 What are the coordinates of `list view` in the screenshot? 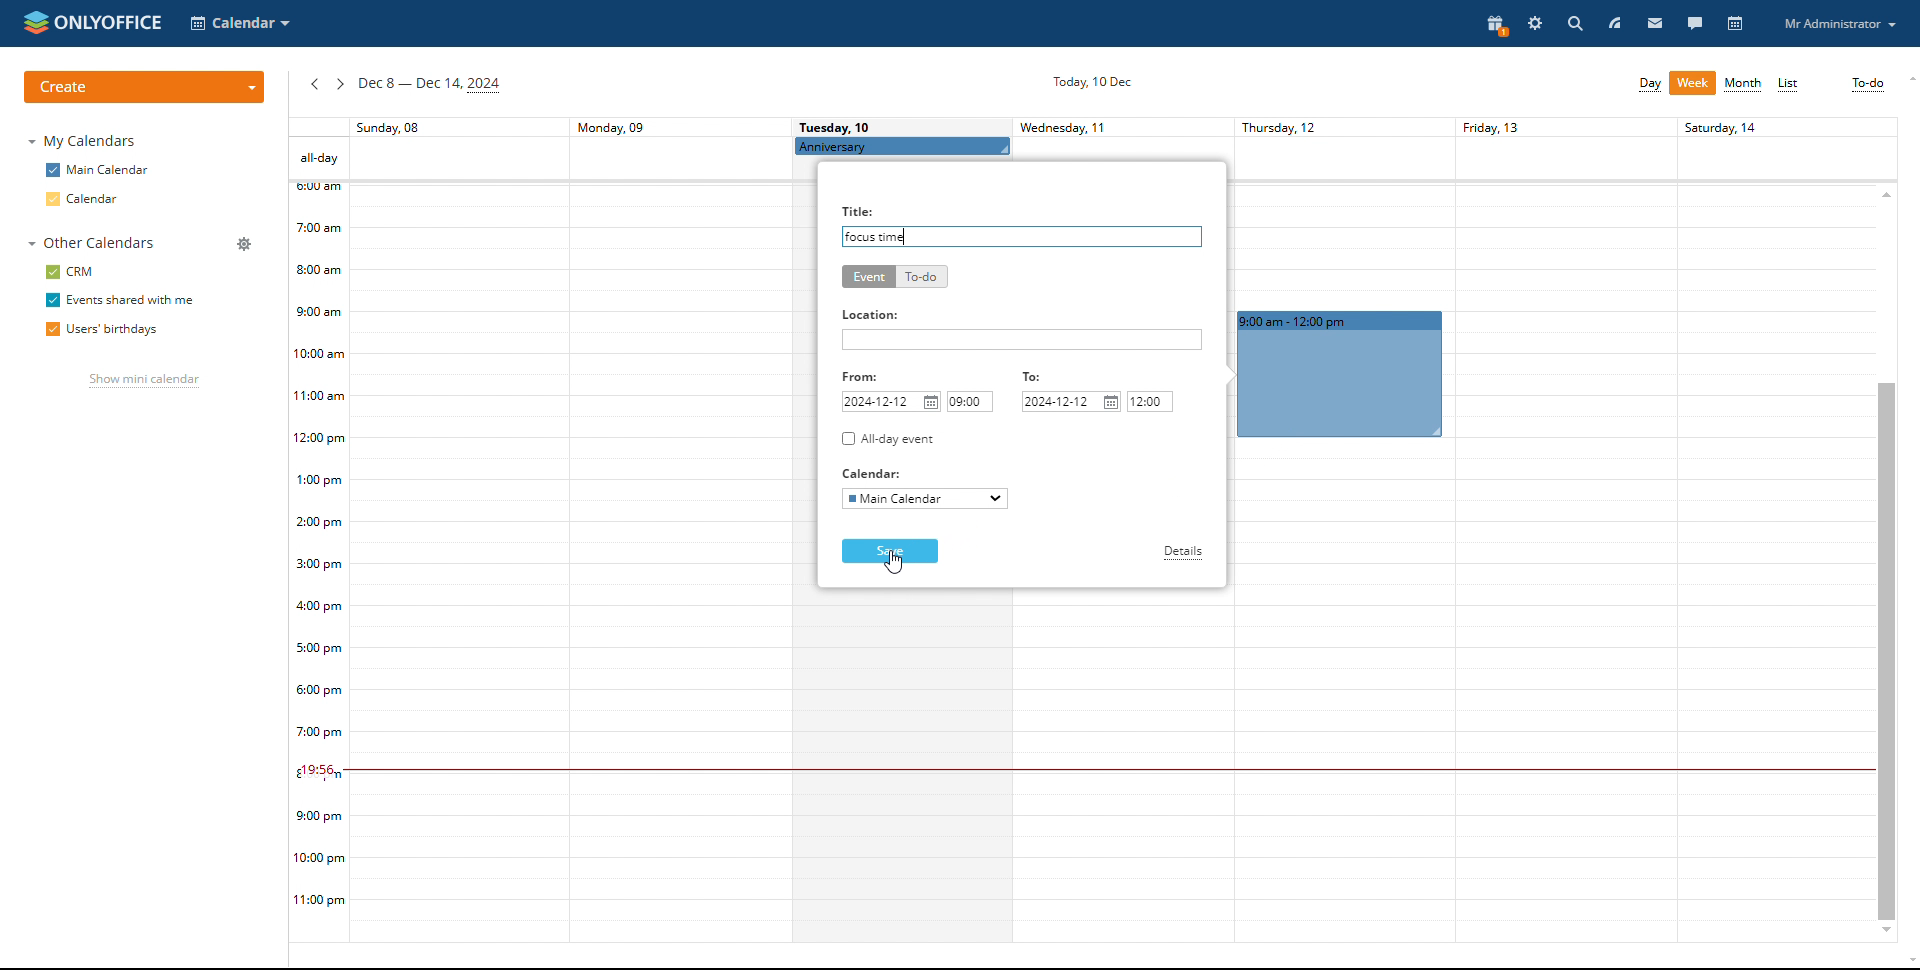 It's located at (1789, 85).